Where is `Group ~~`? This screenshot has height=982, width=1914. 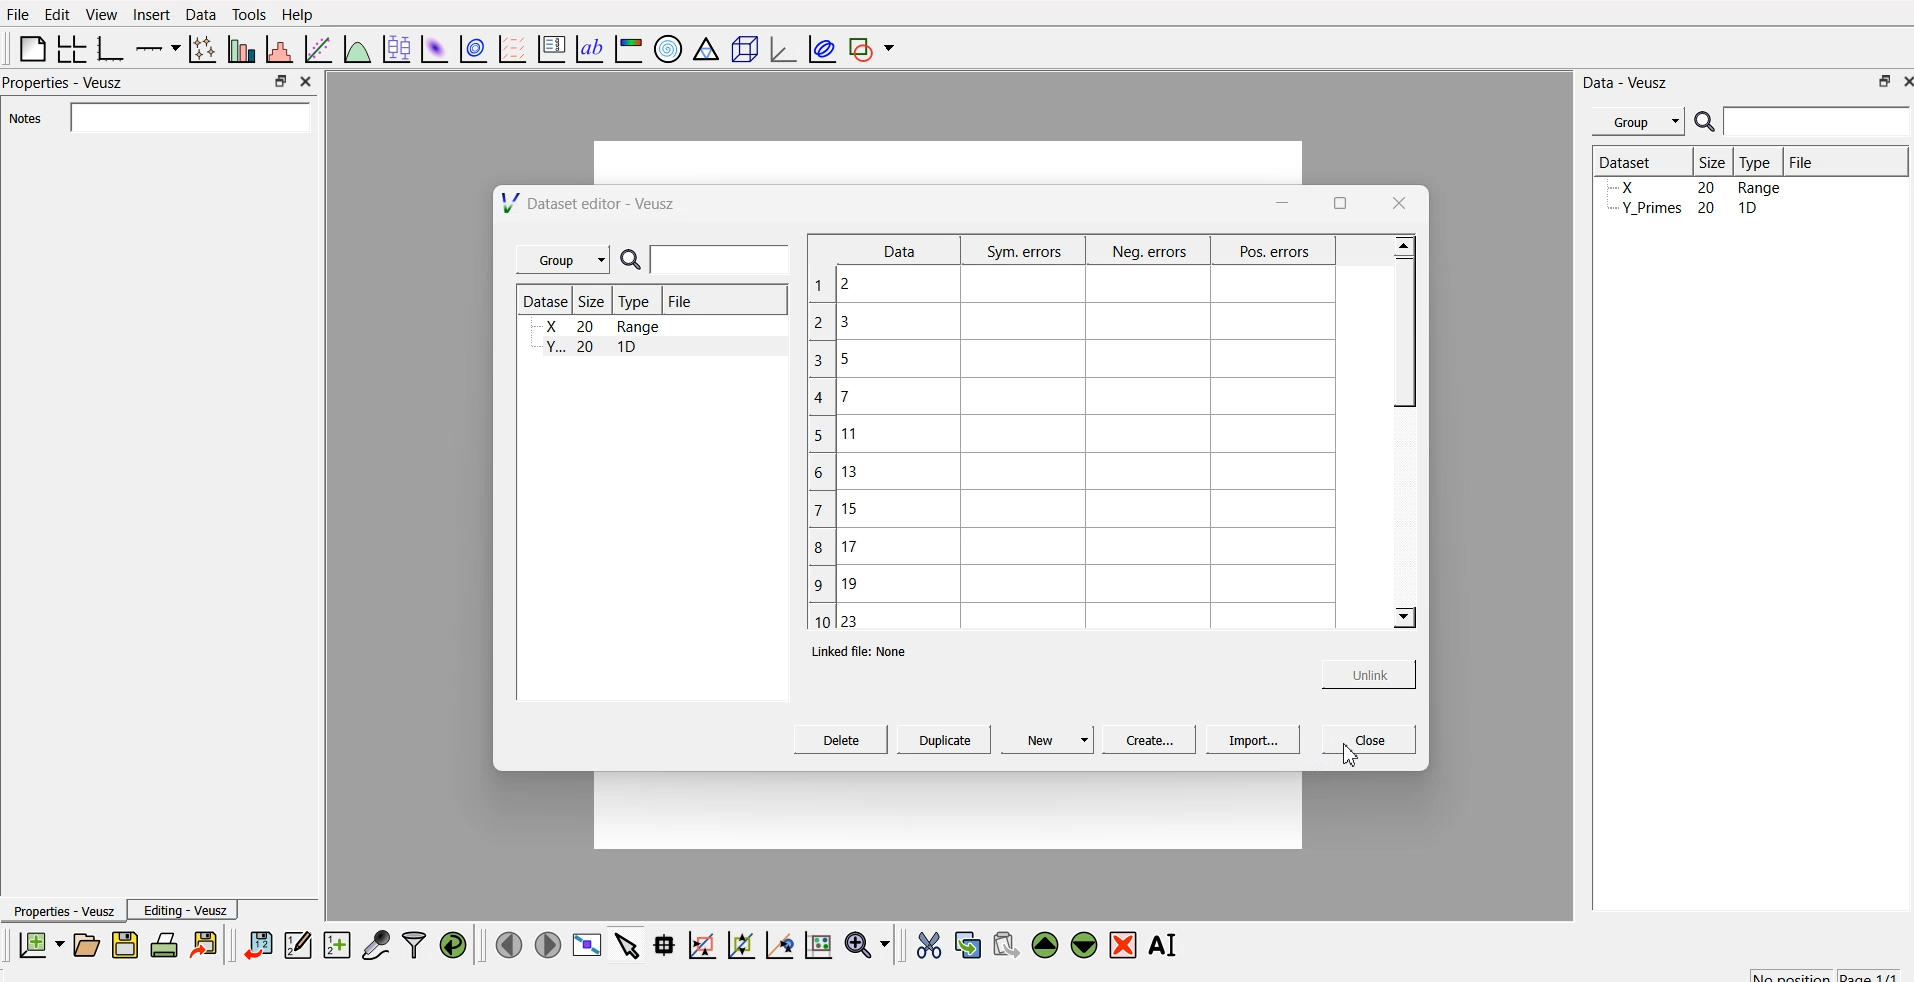 Group ~~ is located at coordinates (562, 261).